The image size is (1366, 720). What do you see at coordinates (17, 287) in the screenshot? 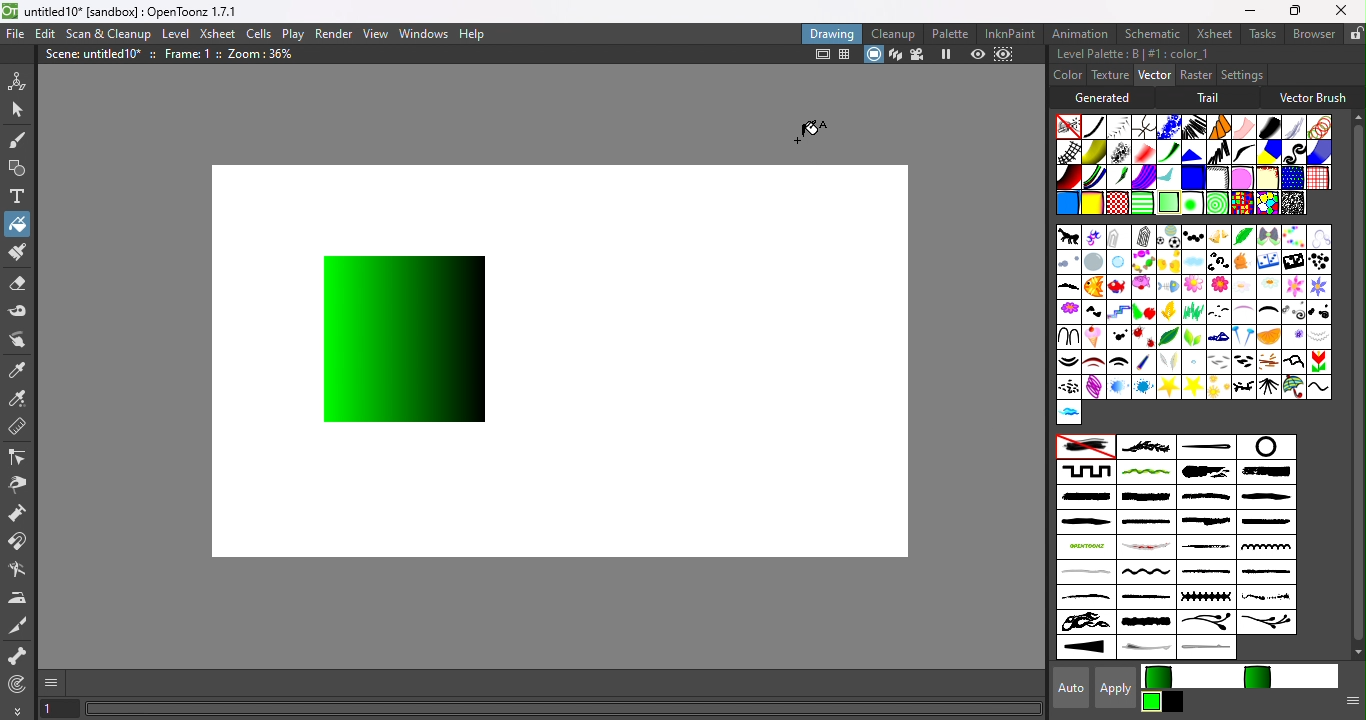
I see `Eraser` at bounding box center [17, 287].